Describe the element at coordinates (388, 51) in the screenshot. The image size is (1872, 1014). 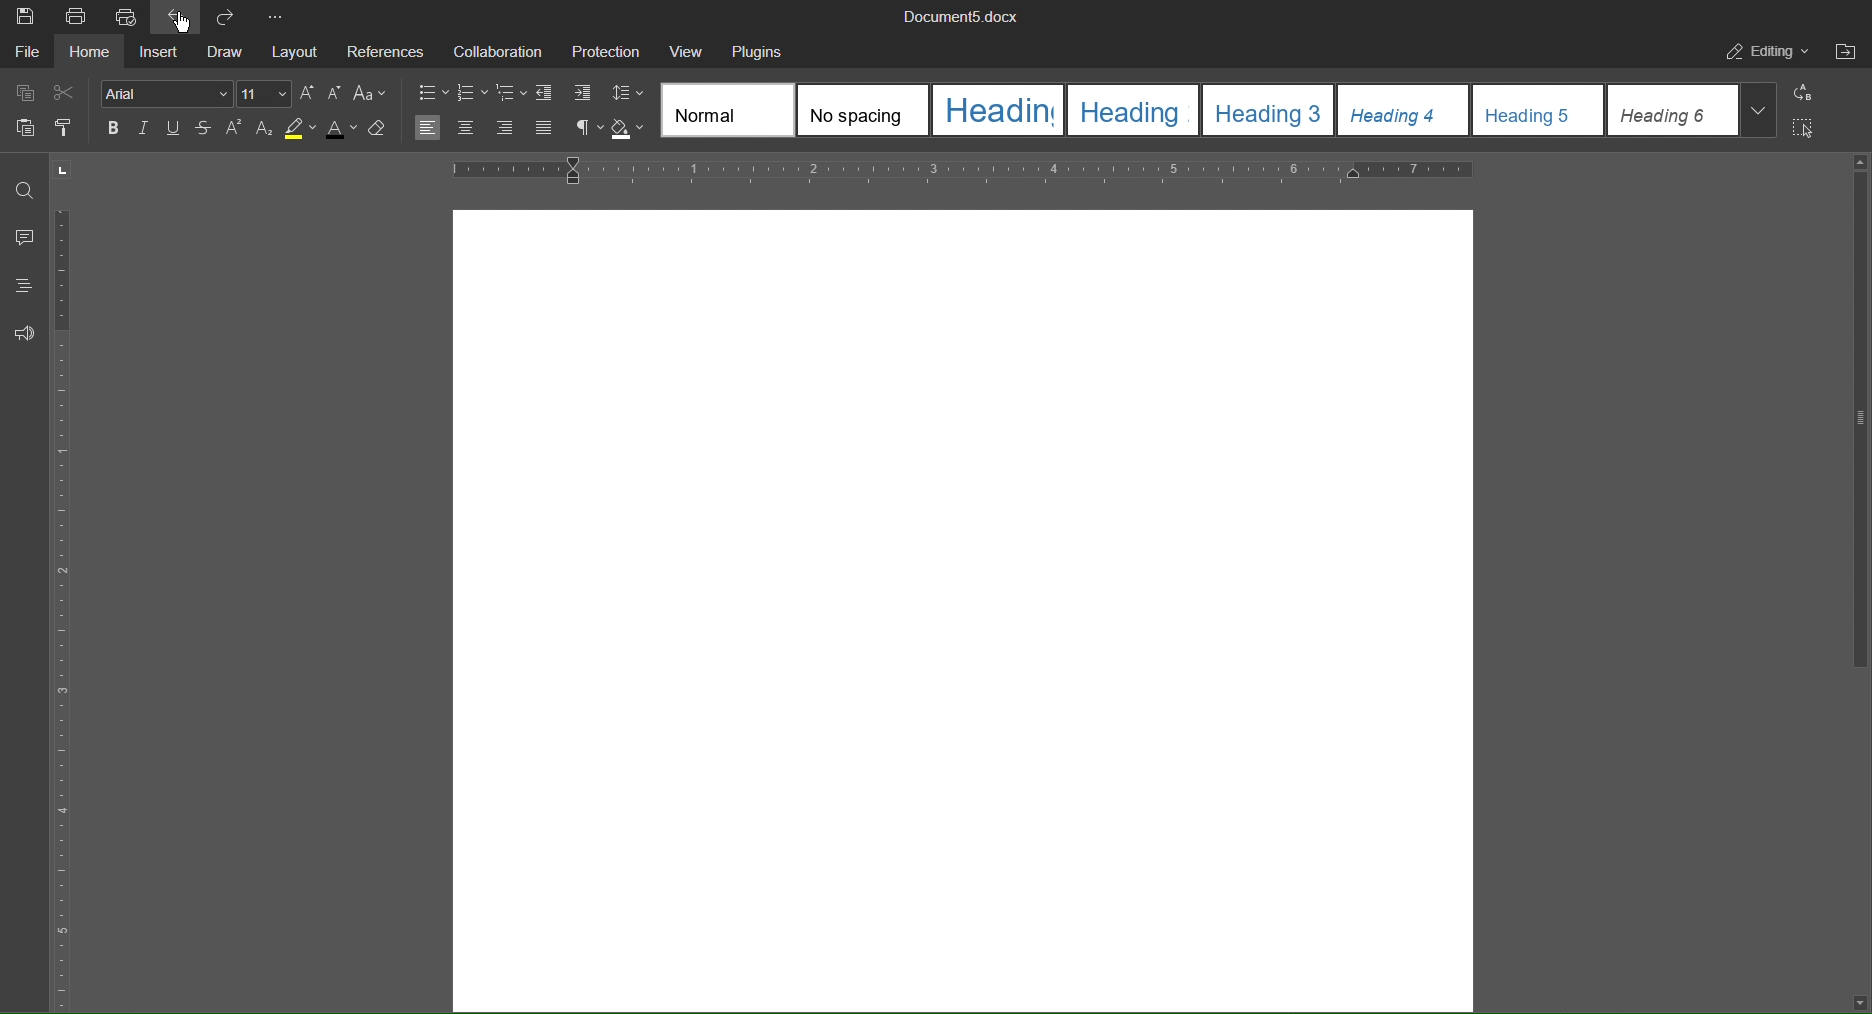
I see `References` at that location.